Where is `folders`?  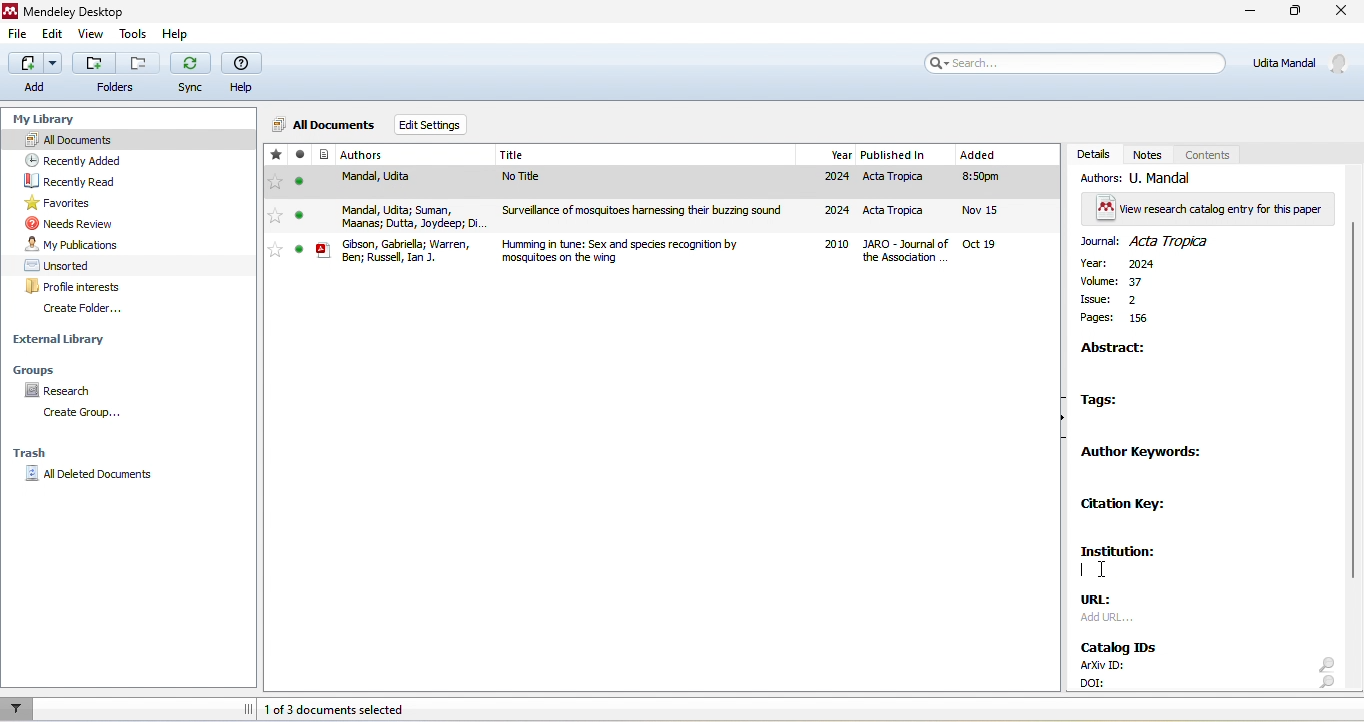 folders is located at coordinates (116, 88).